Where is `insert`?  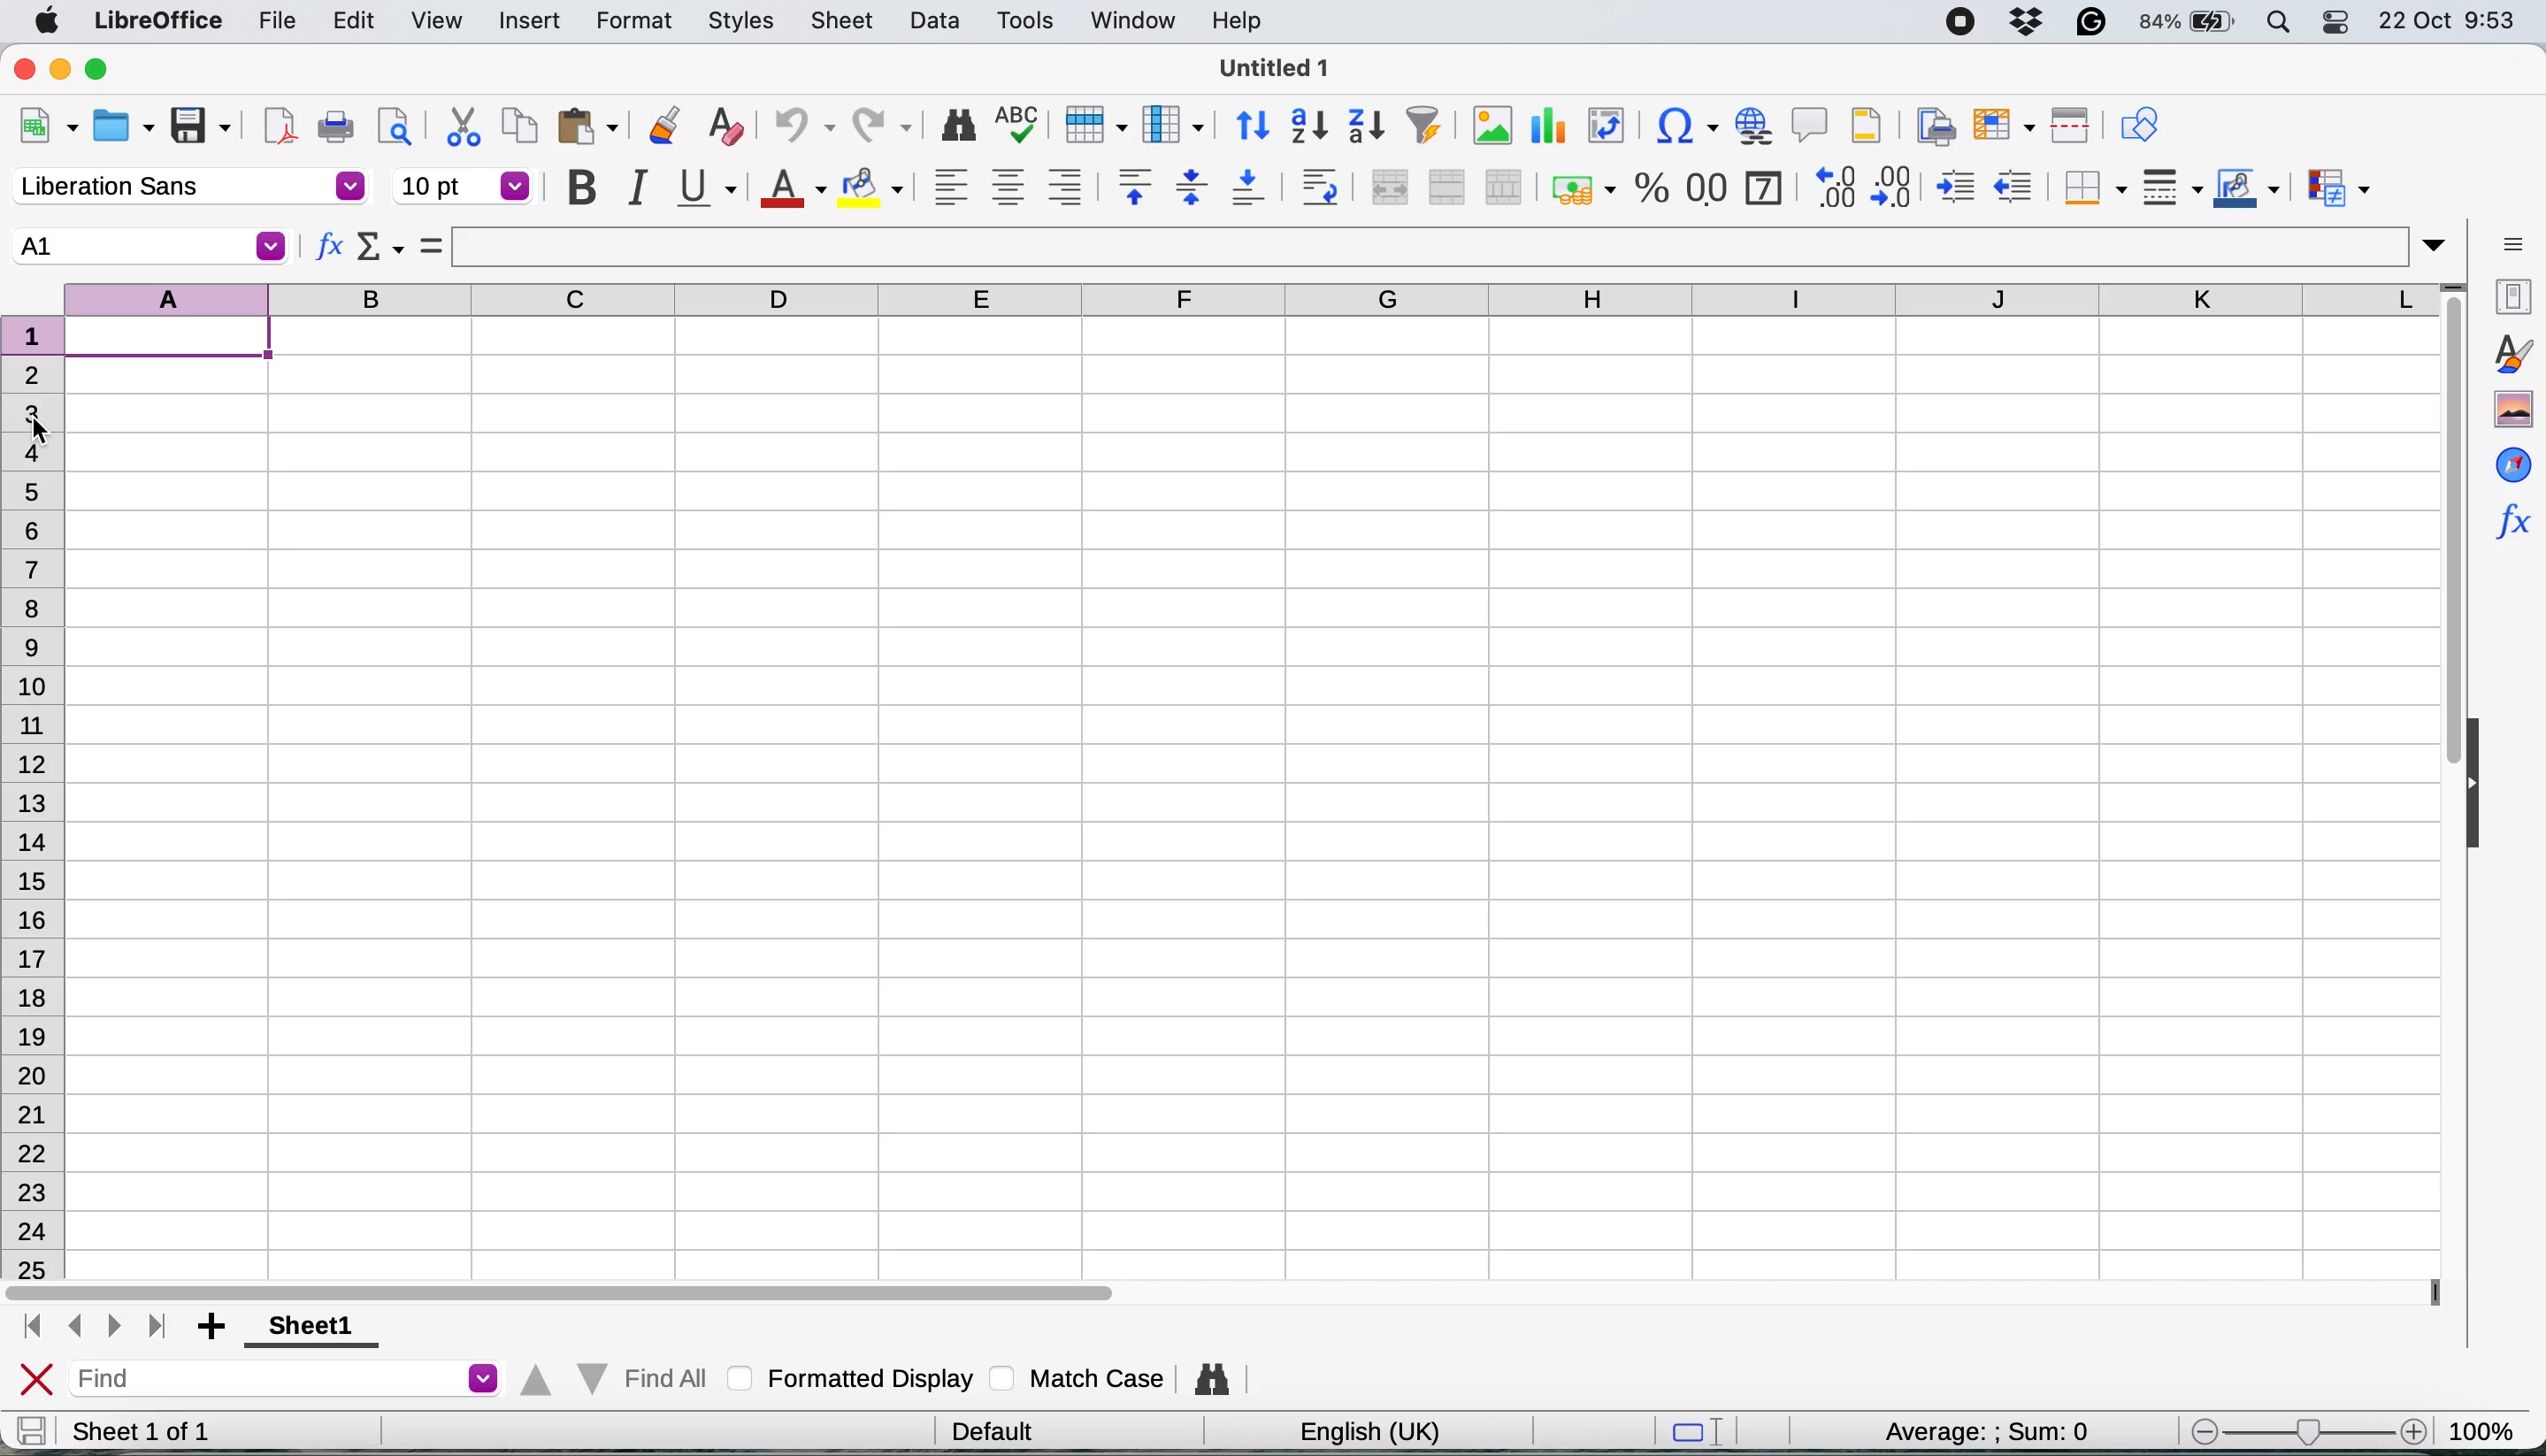
insert is located at coordinates (529, 23).